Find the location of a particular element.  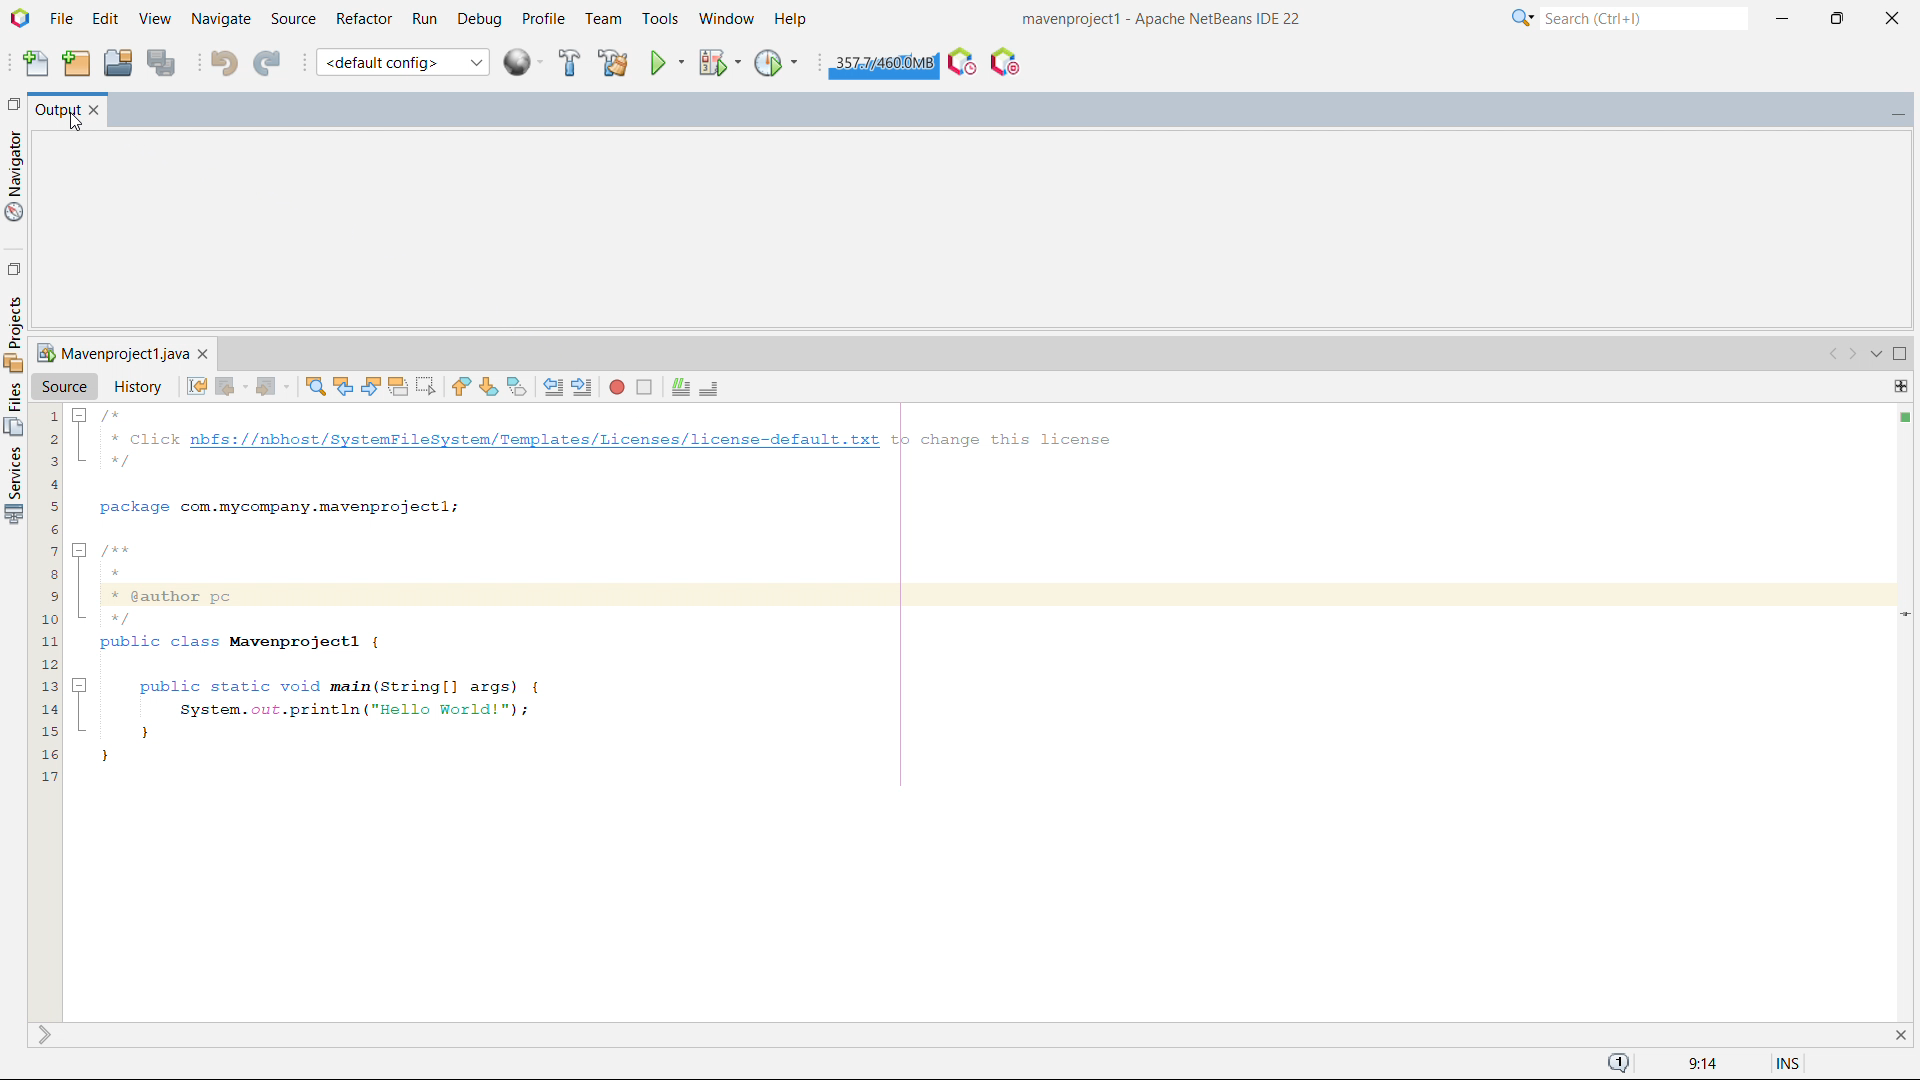

set project configuration is located at coordinates (402, 61).